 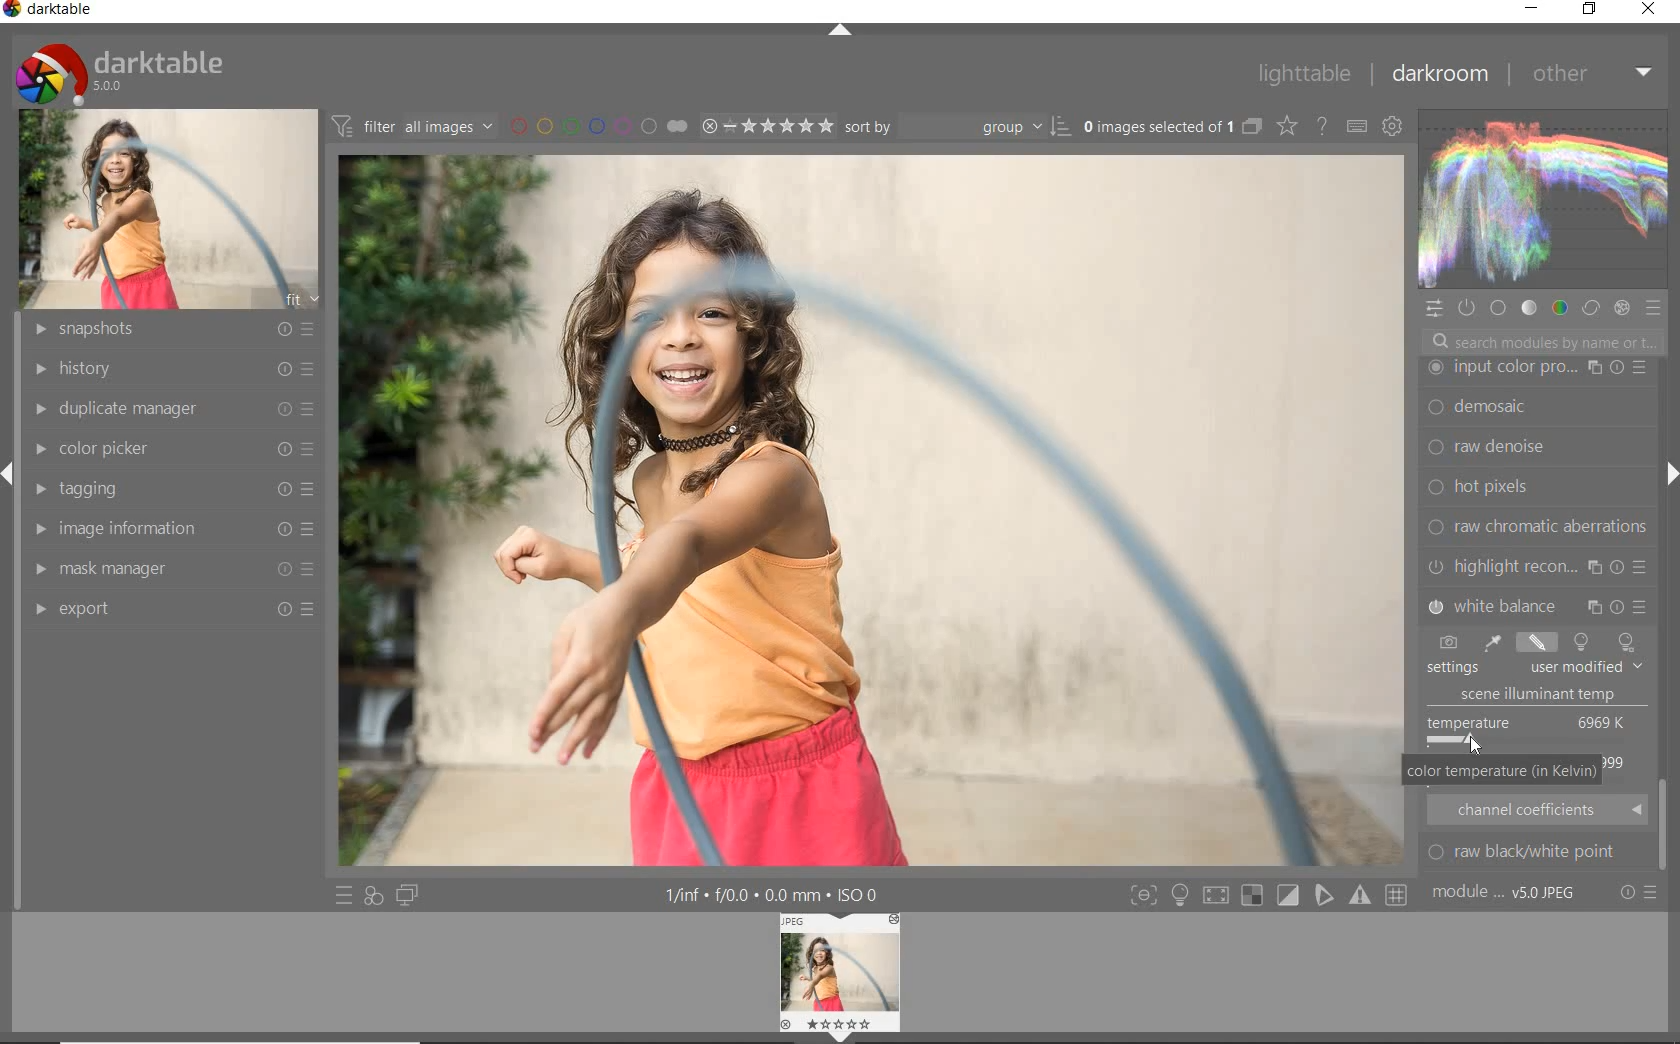 I want to click on watermark, so click(x=1536, y=368).